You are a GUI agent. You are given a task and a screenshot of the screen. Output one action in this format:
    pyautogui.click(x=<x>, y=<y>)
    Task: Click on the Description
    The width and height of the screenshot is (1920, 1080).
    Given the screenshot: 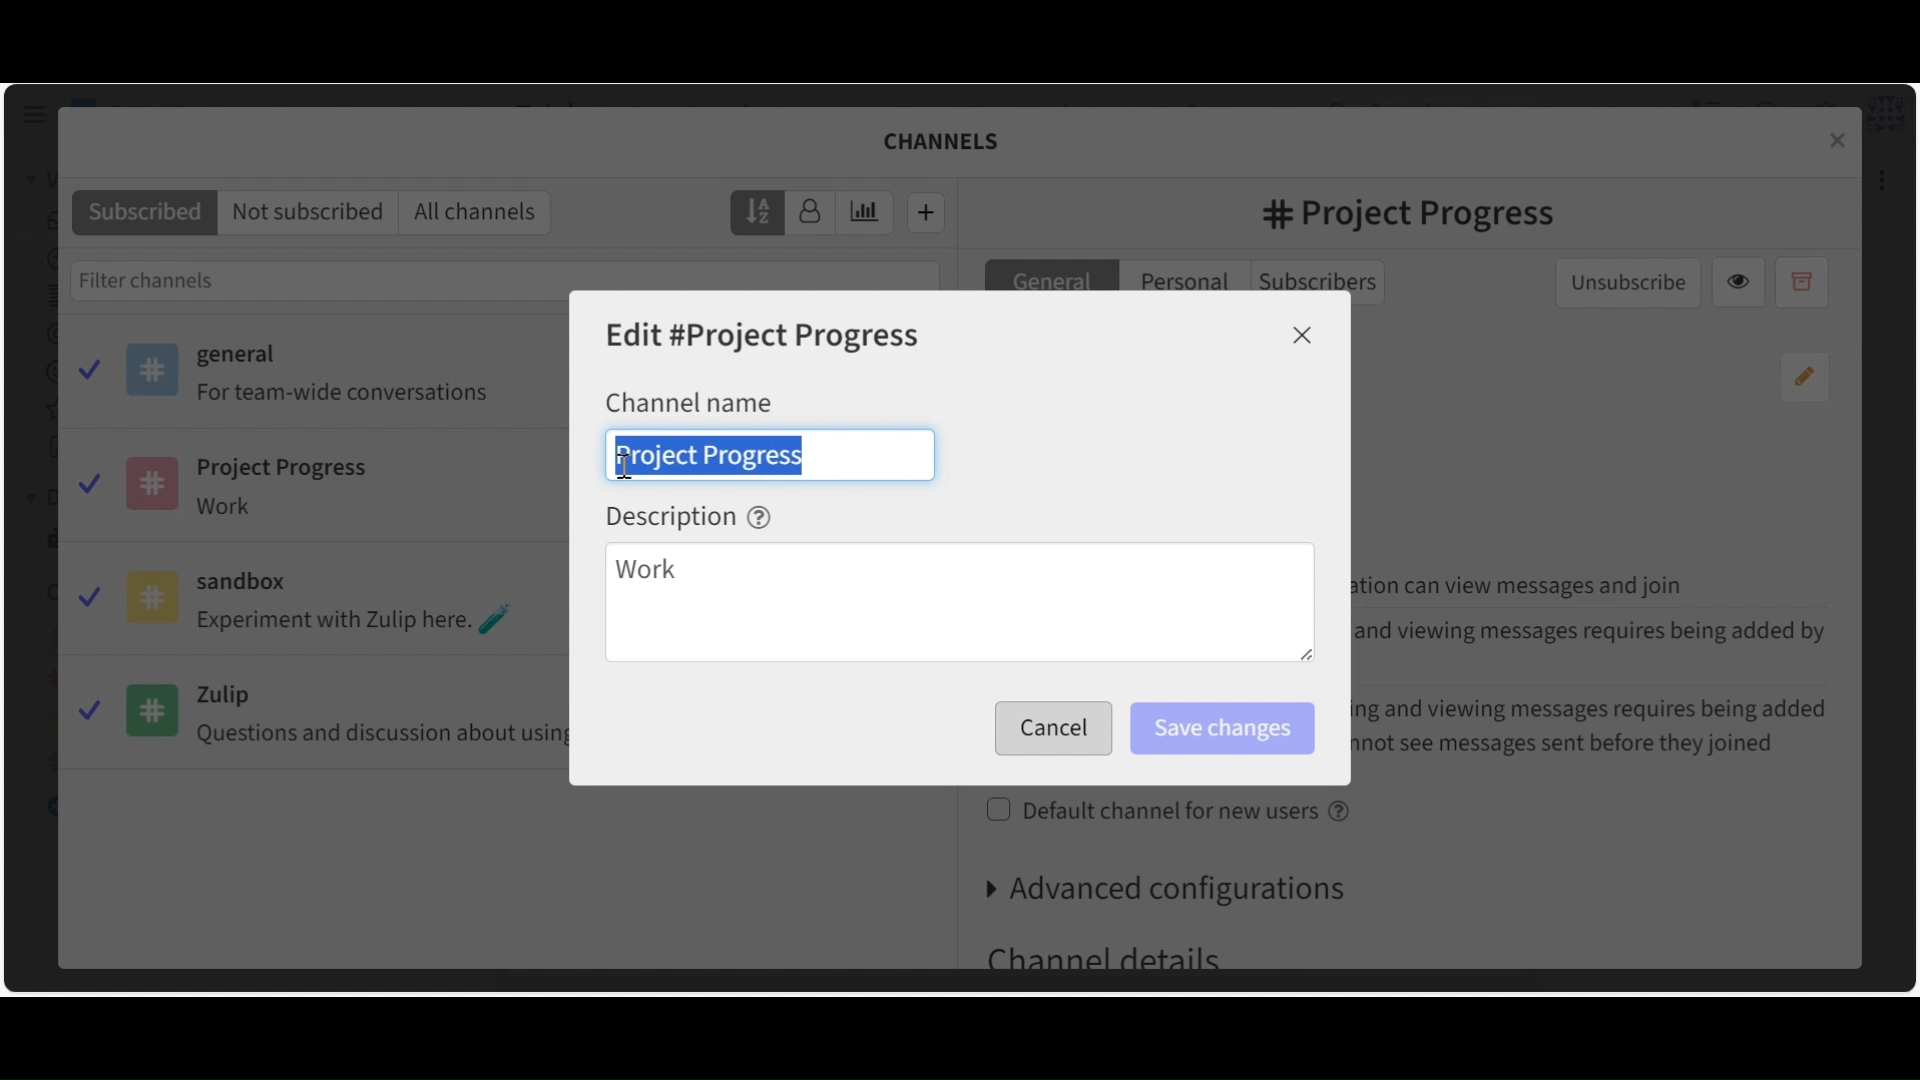 What is the action you would take?
    pyautogui.click(x=689, y=516)
    